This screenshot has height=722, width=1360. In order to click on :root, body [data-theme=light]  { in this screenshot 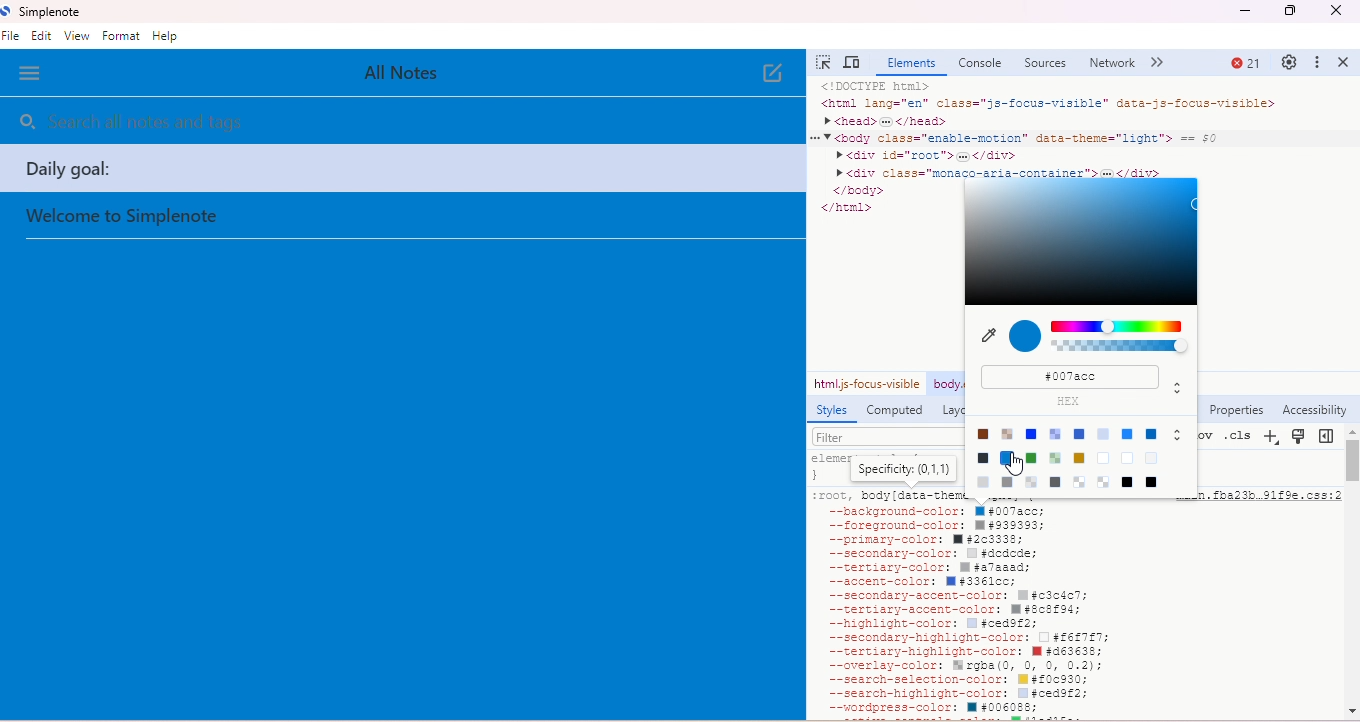, I will do `click(888, 495)`.